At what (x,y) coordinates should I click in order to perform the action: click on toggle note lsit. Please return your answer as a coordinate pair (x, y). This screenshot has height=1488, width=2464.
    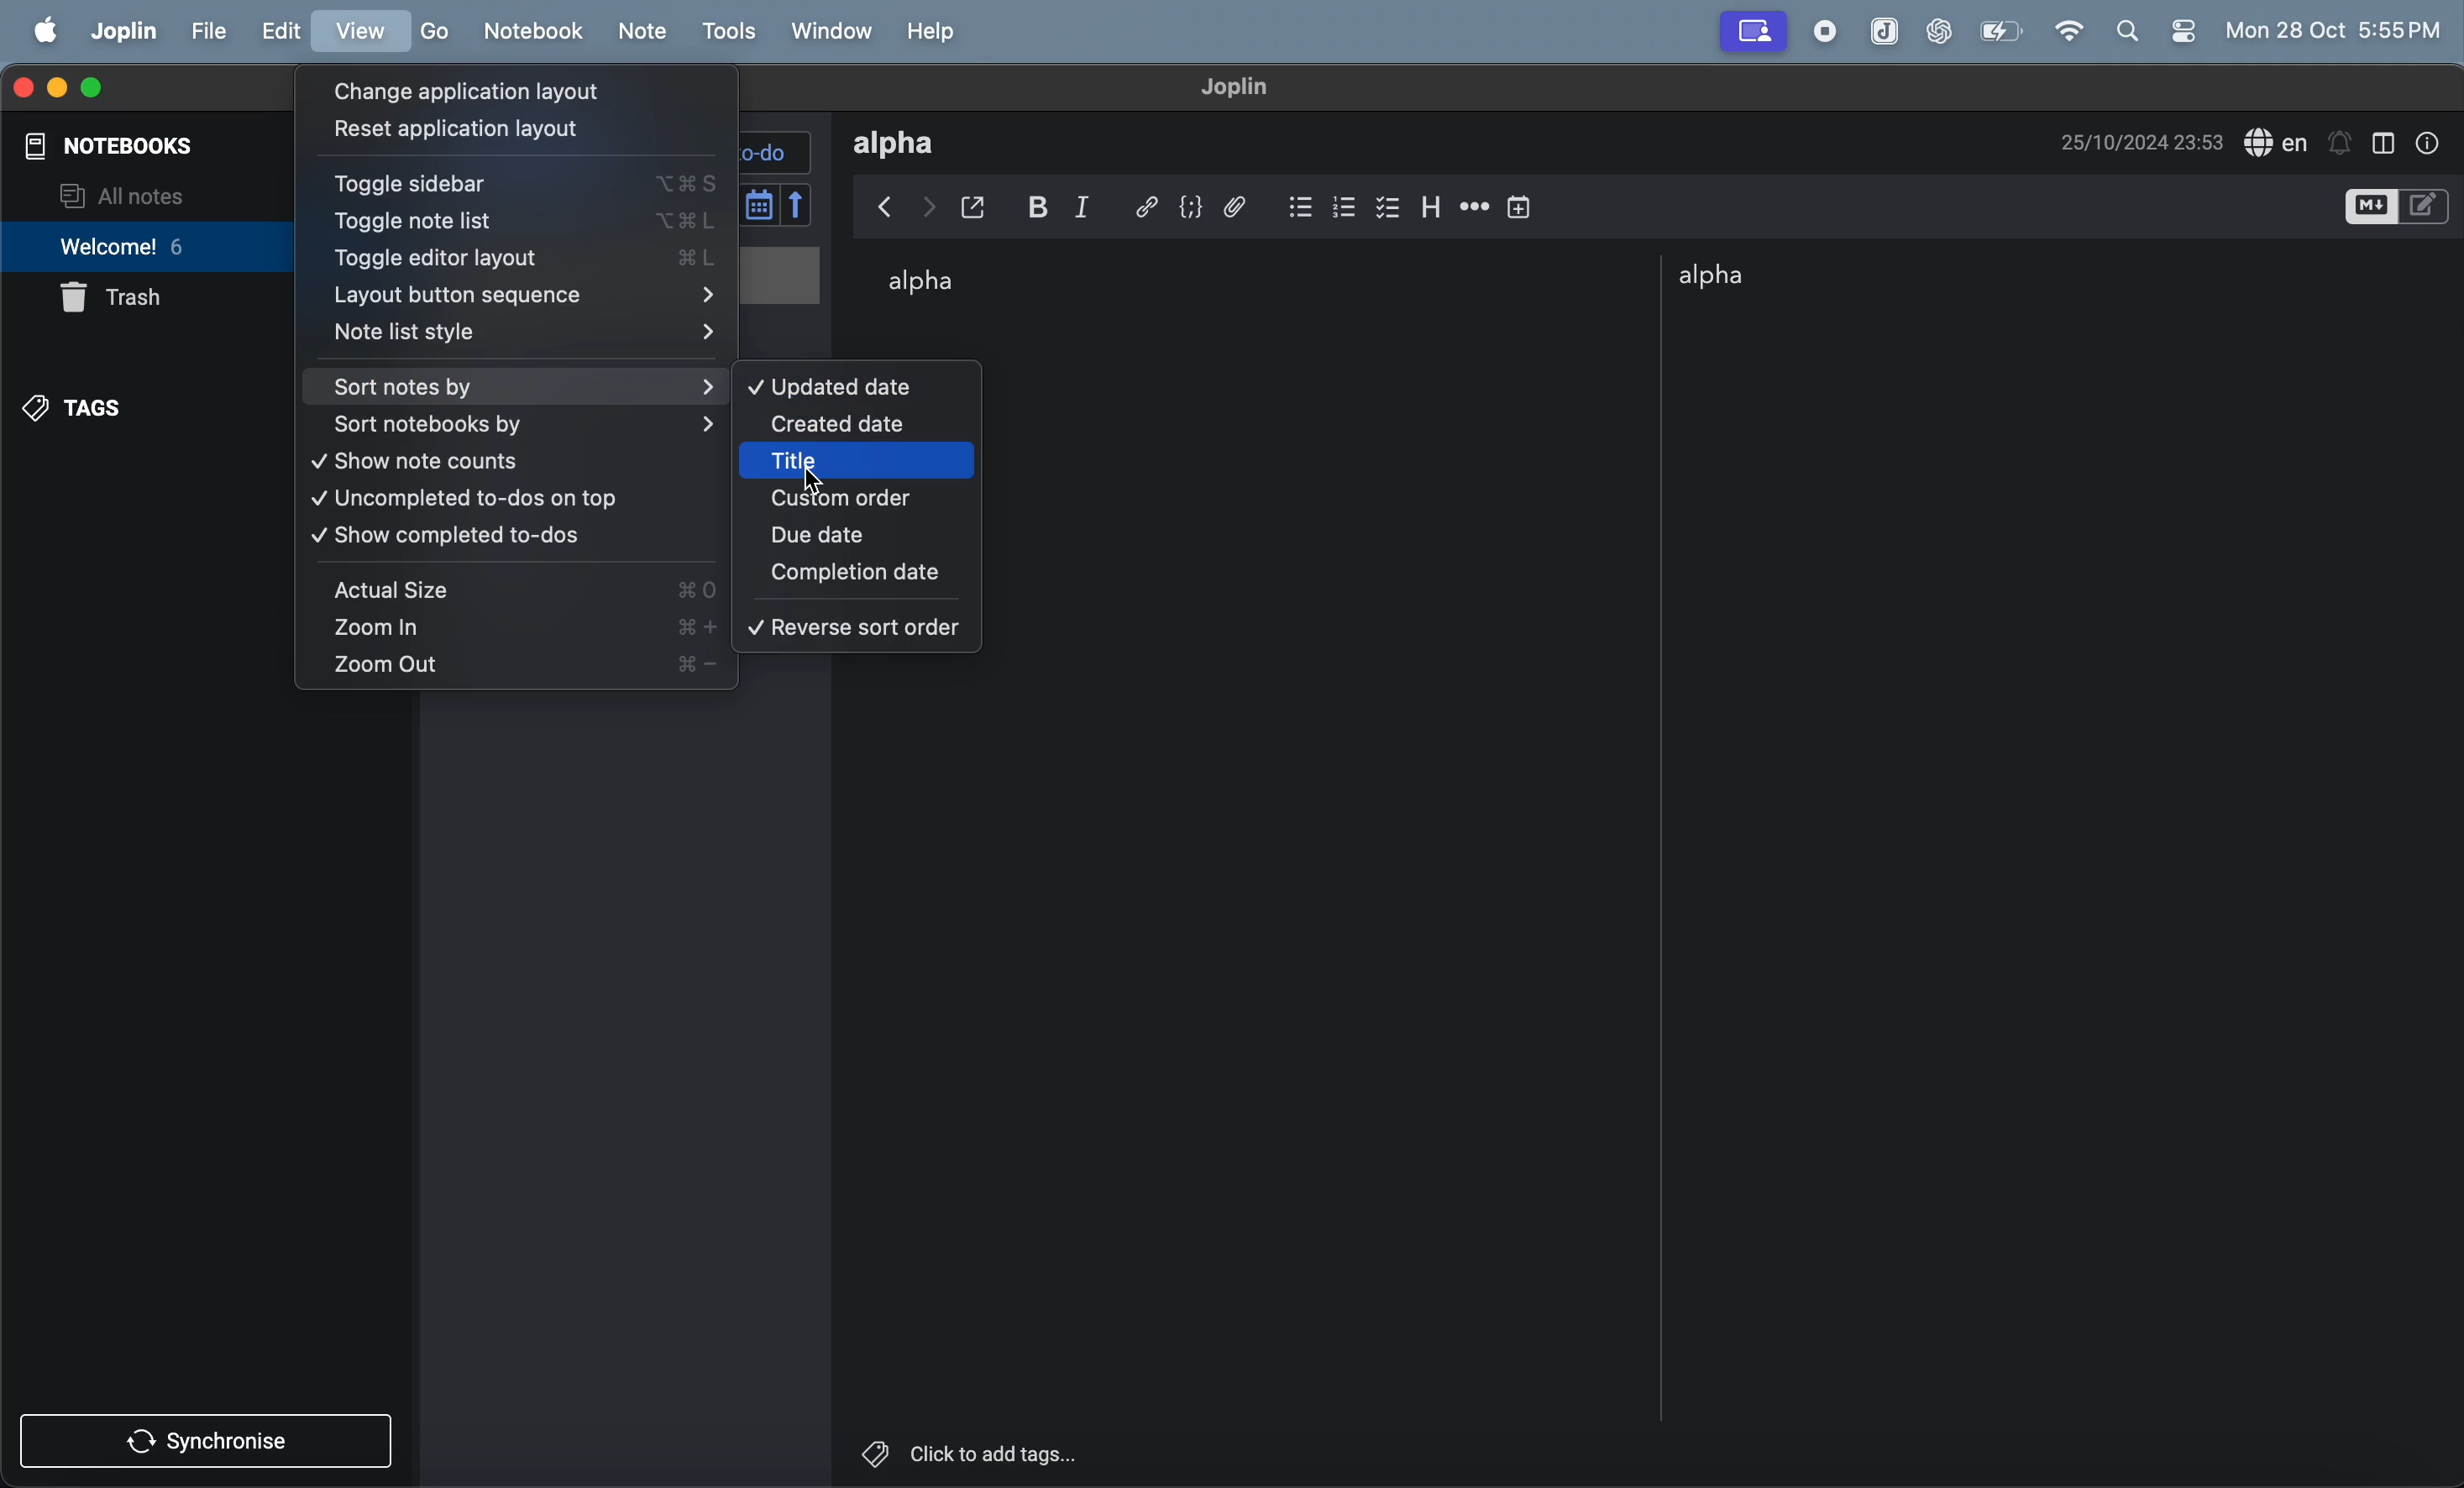
    Looking at the image, I should click on (526, 224).